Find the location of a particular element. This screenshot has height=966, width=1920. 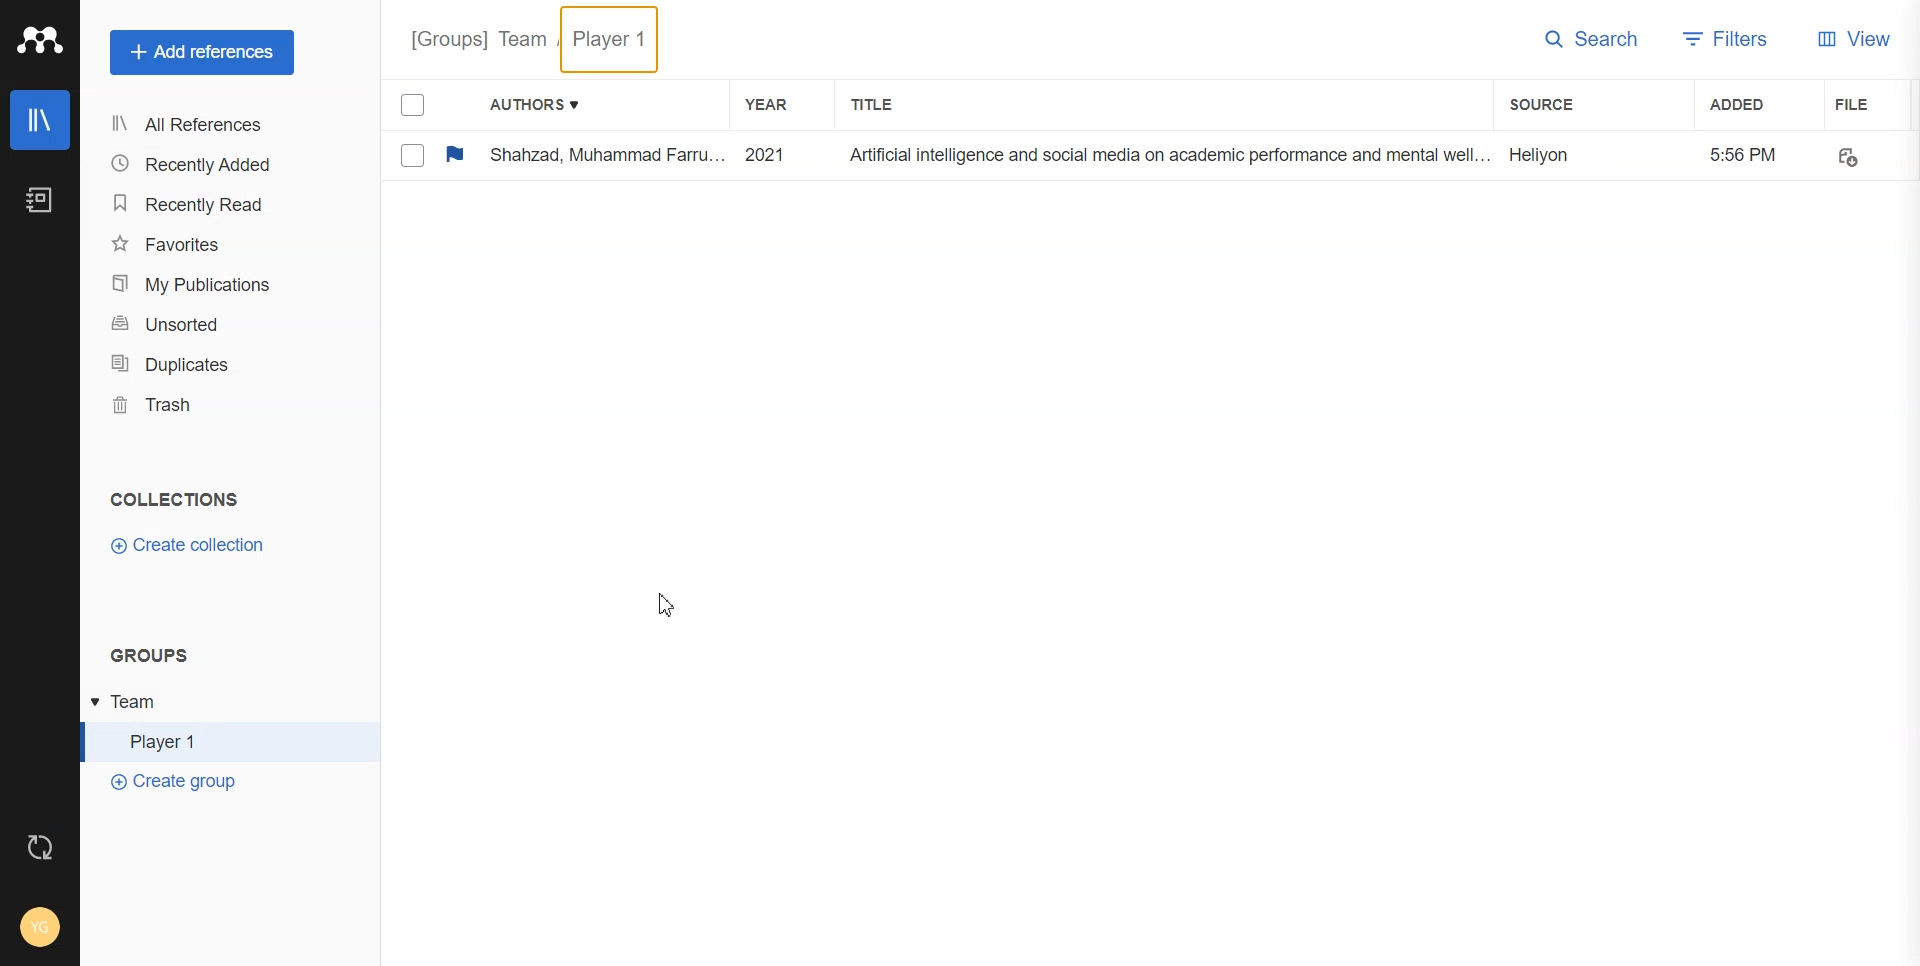

Flagged reference is located at coordinates (455, 153).